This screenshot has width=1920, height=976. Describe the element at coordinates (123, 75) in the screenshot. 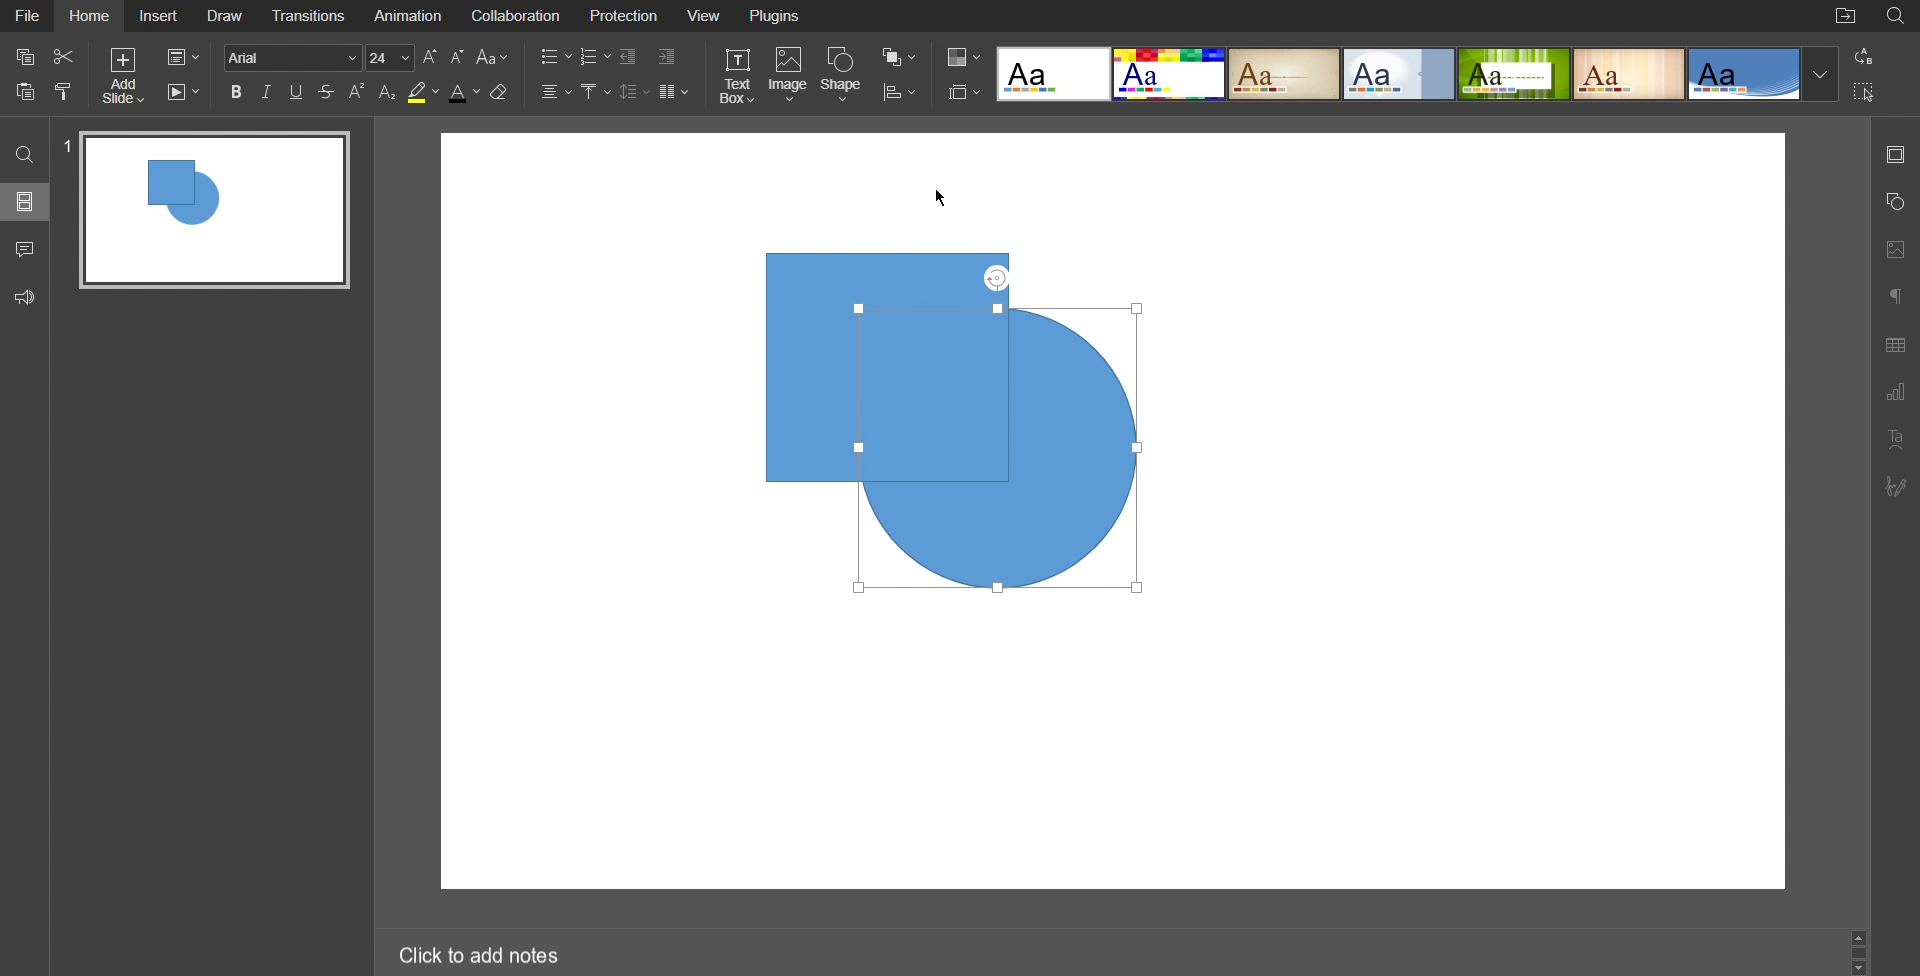

I see `Add Slide` at that location.